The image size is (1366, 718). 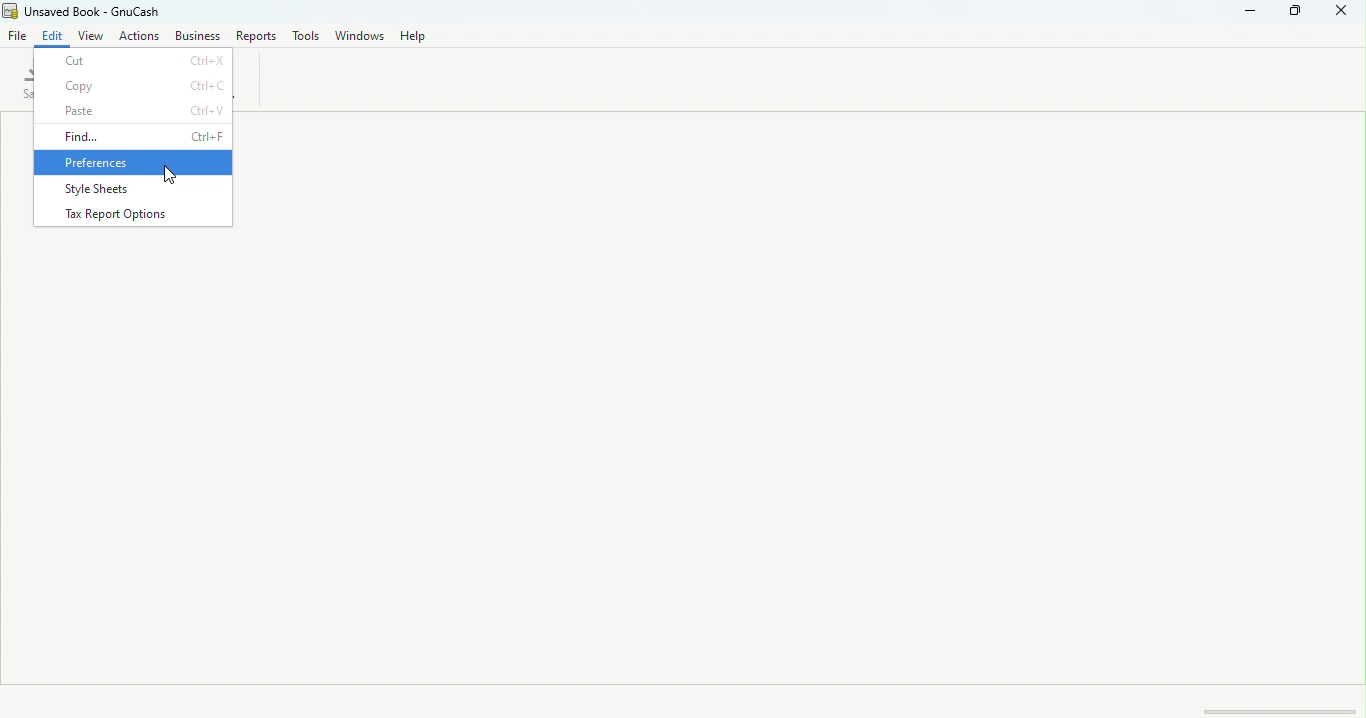 What do you see at coordinates (138, 190) in the screenshot?
I see `Style sheets` at bounding box center [138, 190].